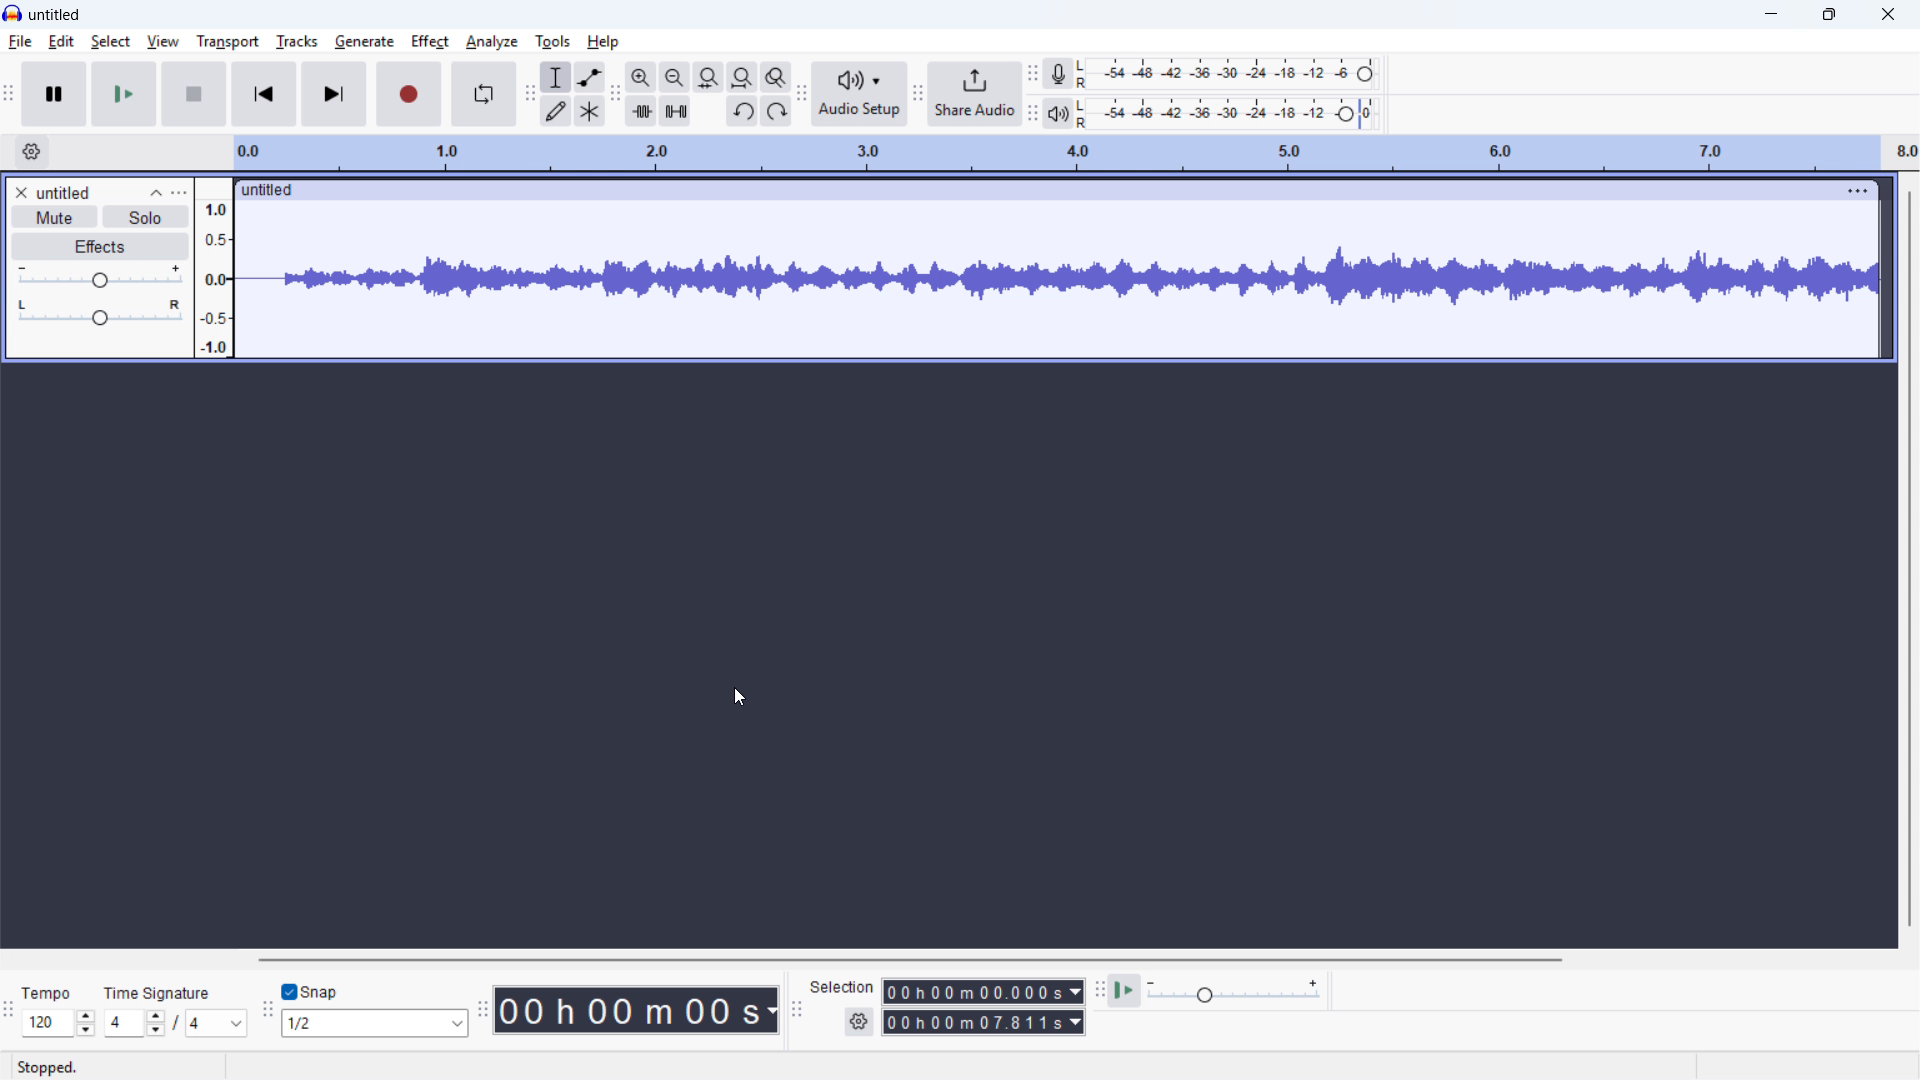  What do you see at coordinates (1910, 559) in the screenshot?
I see `Vertical scroll bar ` at bounding box center [1910, 559].